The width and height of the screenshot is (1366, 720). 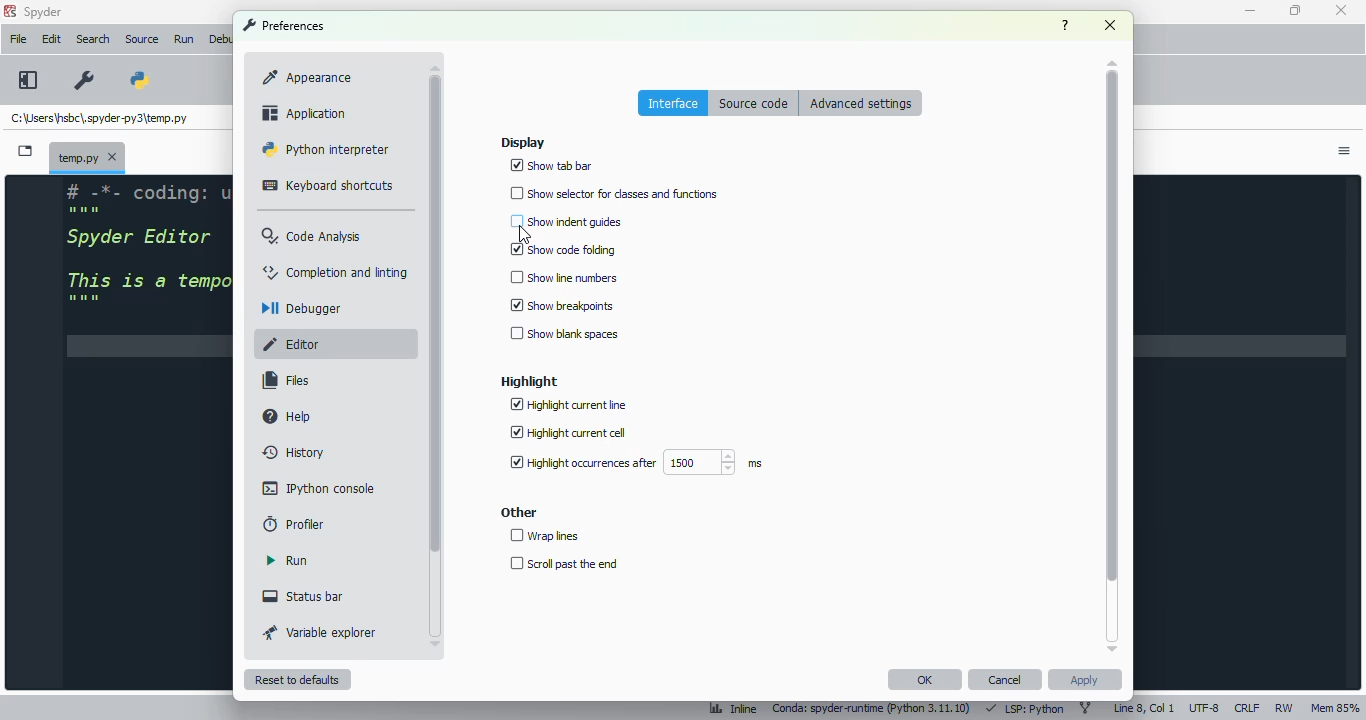 What do you see at coordinates (98, 120) in the screenshot?
I see `temporary file` at bounding box center [98, 120].